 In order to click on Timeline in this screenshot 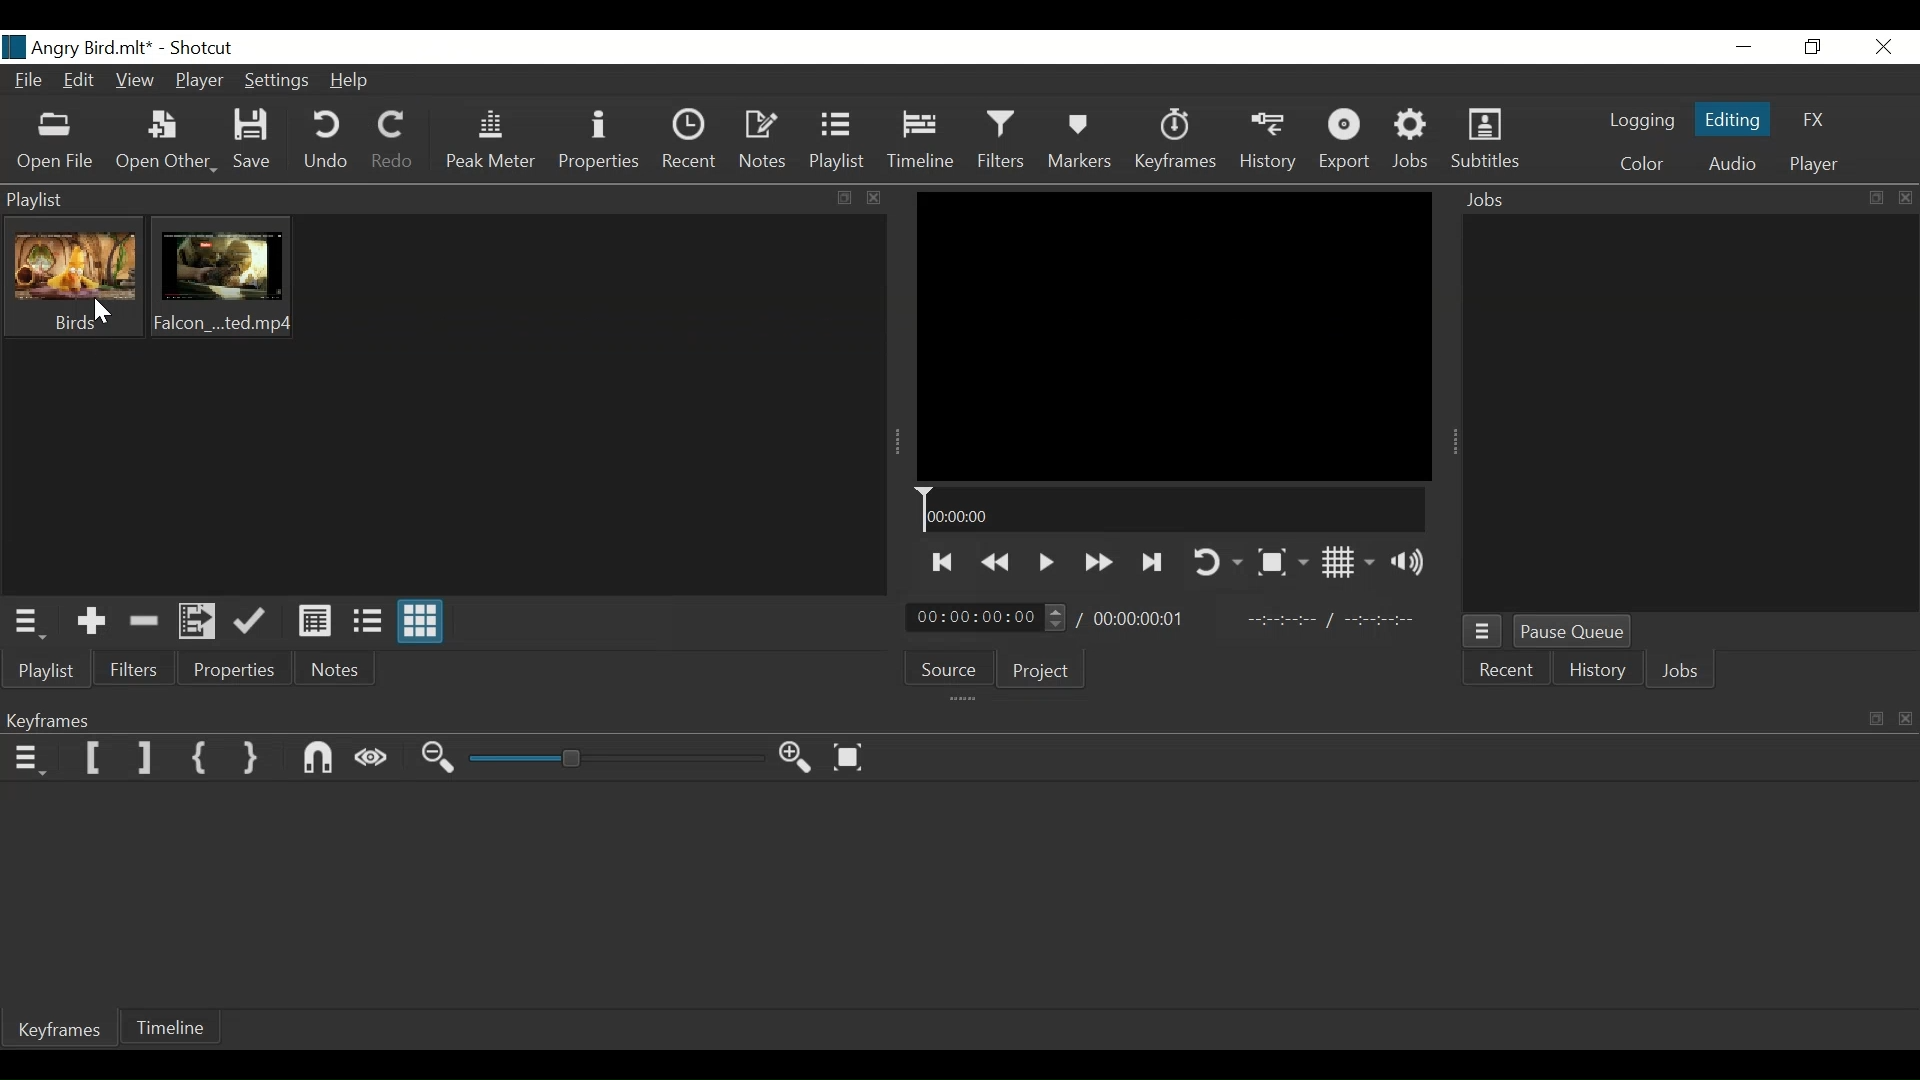, I will do `click(1171, 510)`.